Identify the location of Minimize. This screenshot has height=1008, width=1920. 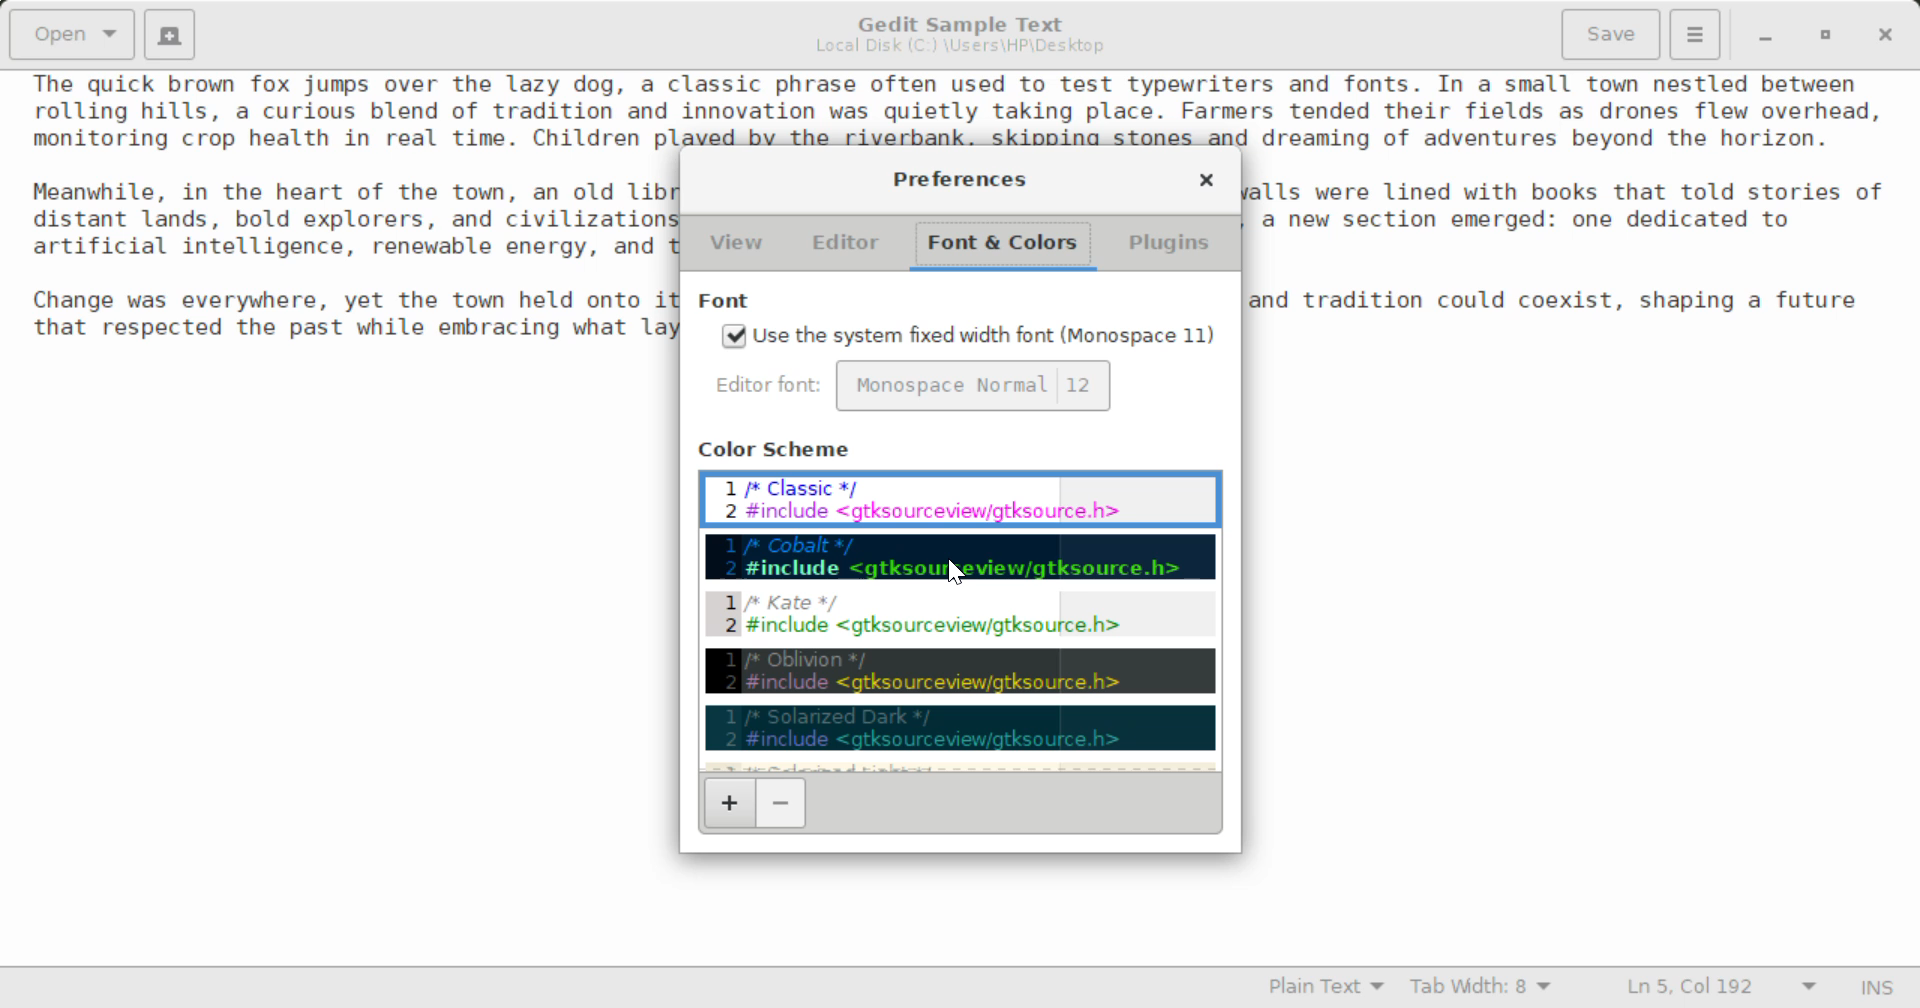
(1828, 36).